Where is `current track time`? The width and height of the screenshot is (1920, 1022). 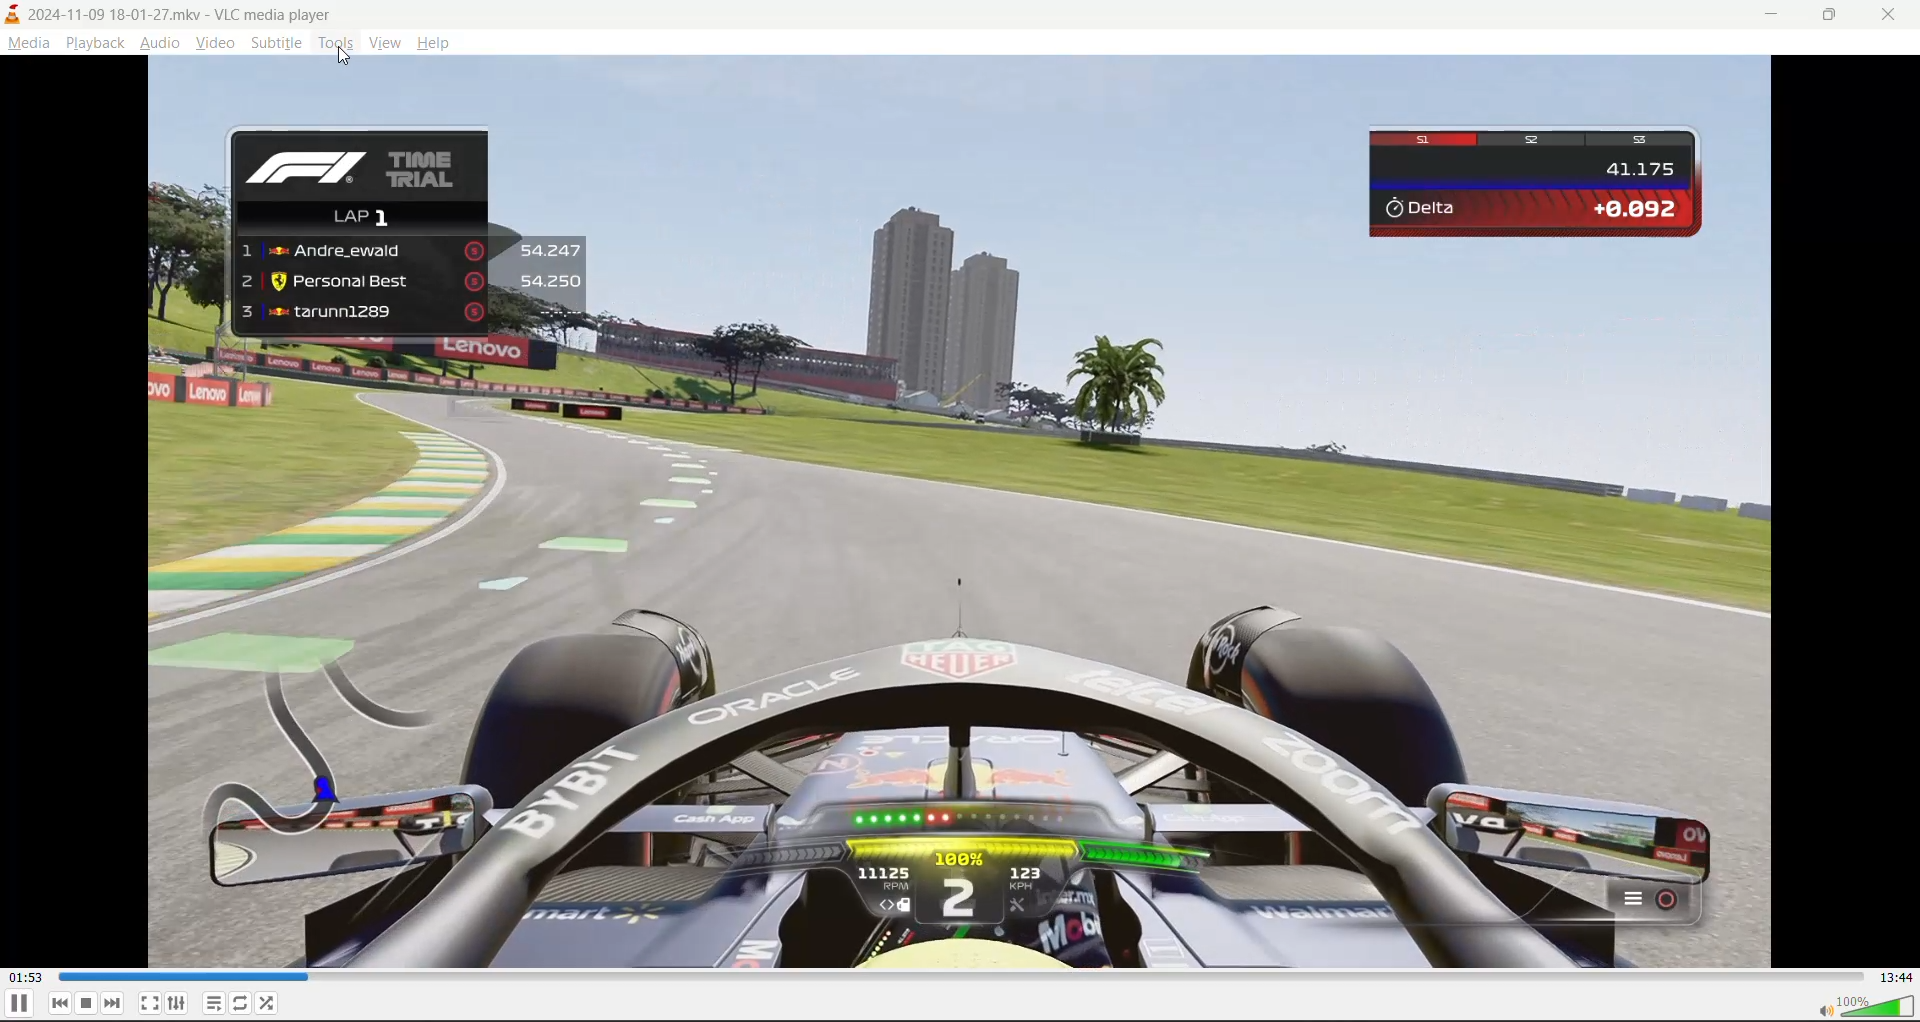 current track time is located at coordinates (24, 978).